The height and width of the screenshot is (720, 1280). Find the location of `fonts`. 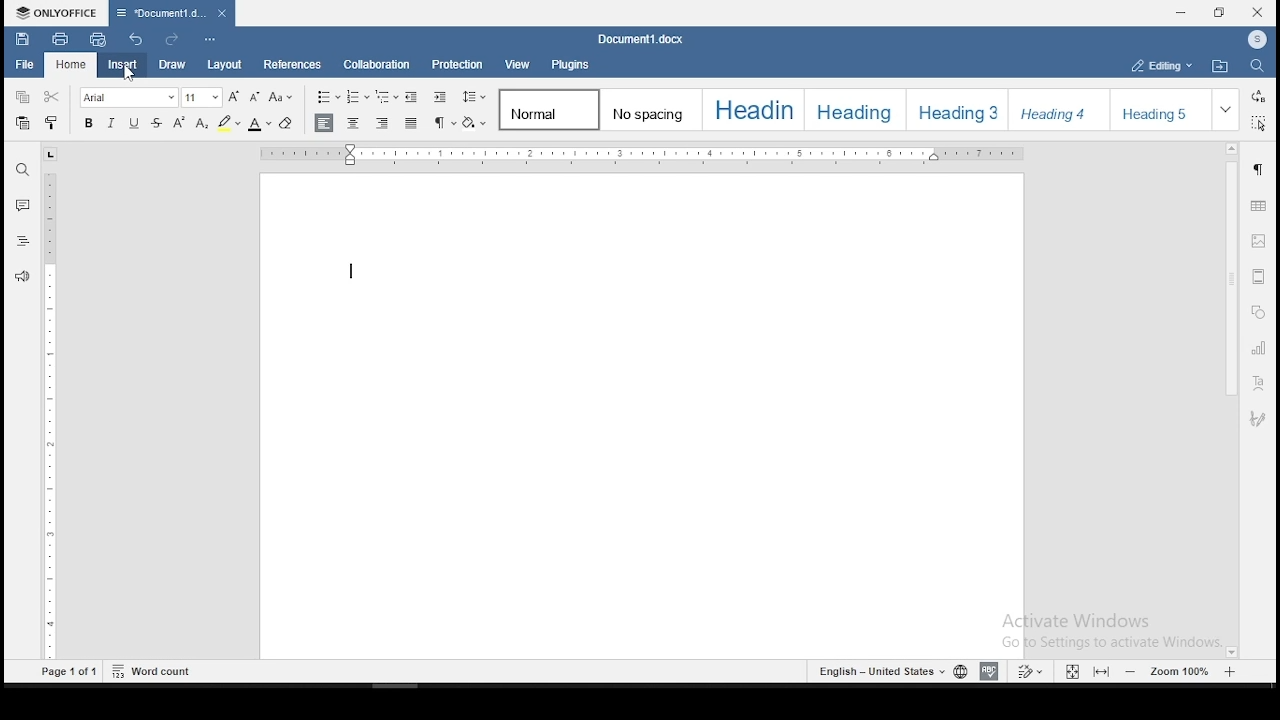

fonts is located at coordinates (88, 121).